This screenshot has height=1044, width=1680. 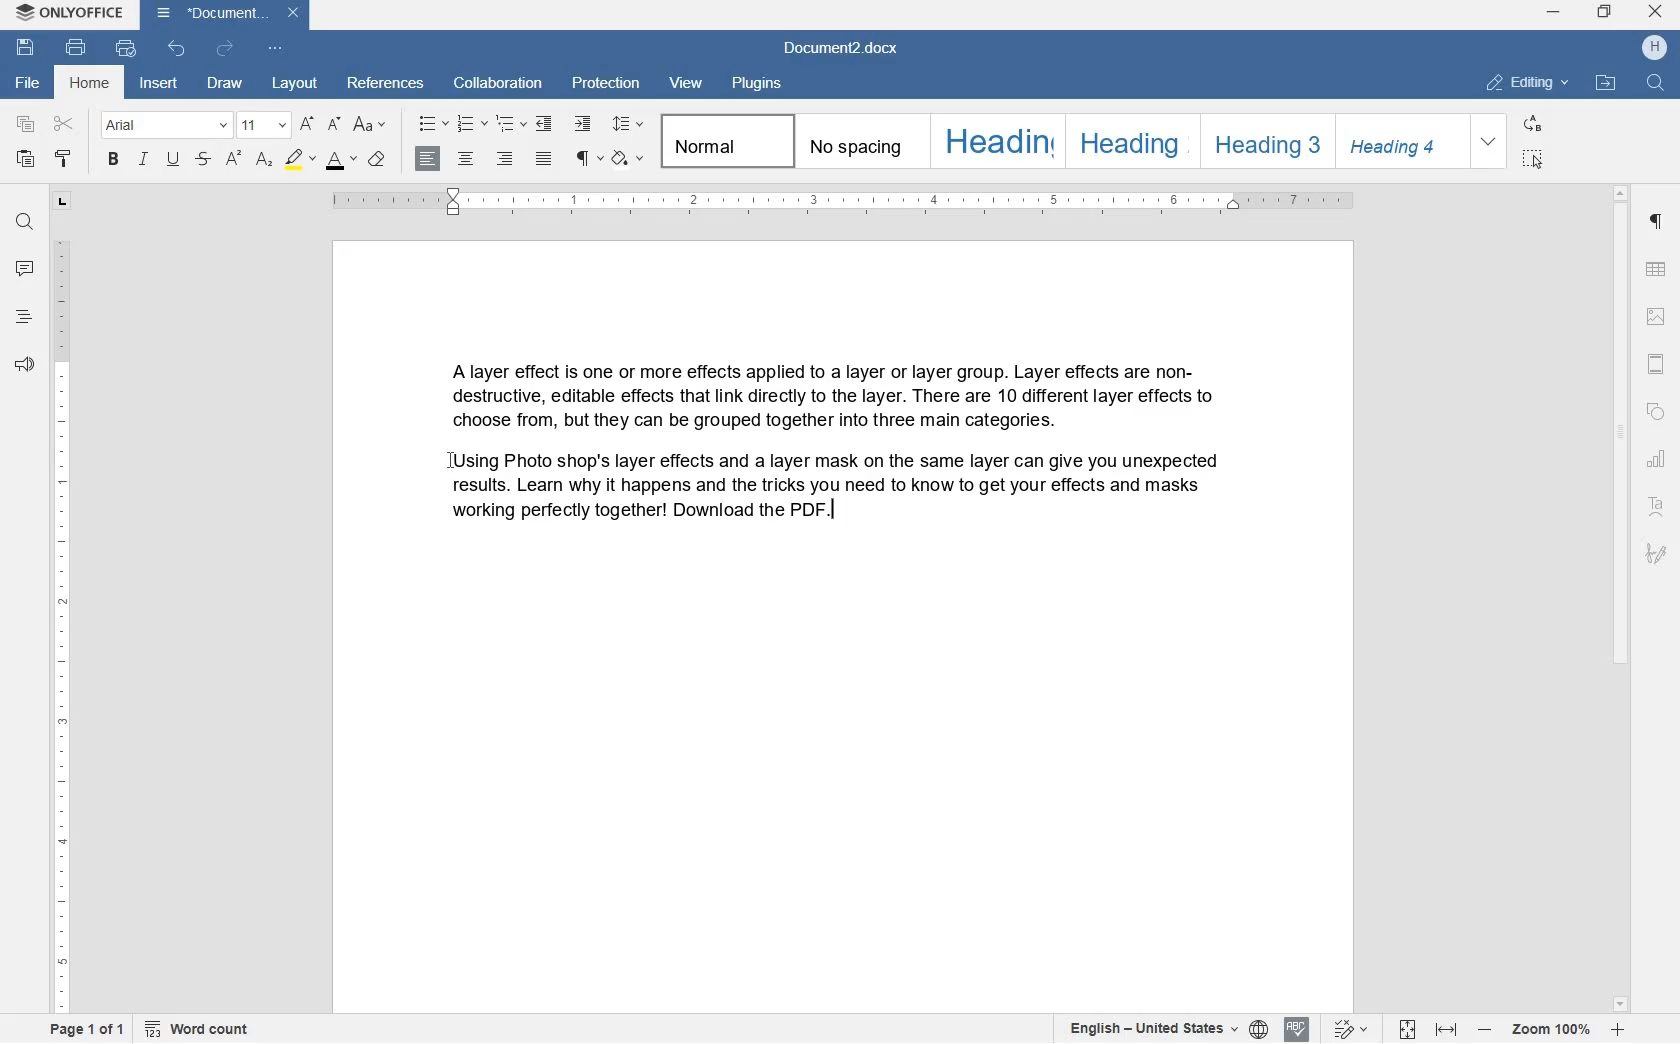 I want to click on SHAPE, so click(x=1657, y=414).